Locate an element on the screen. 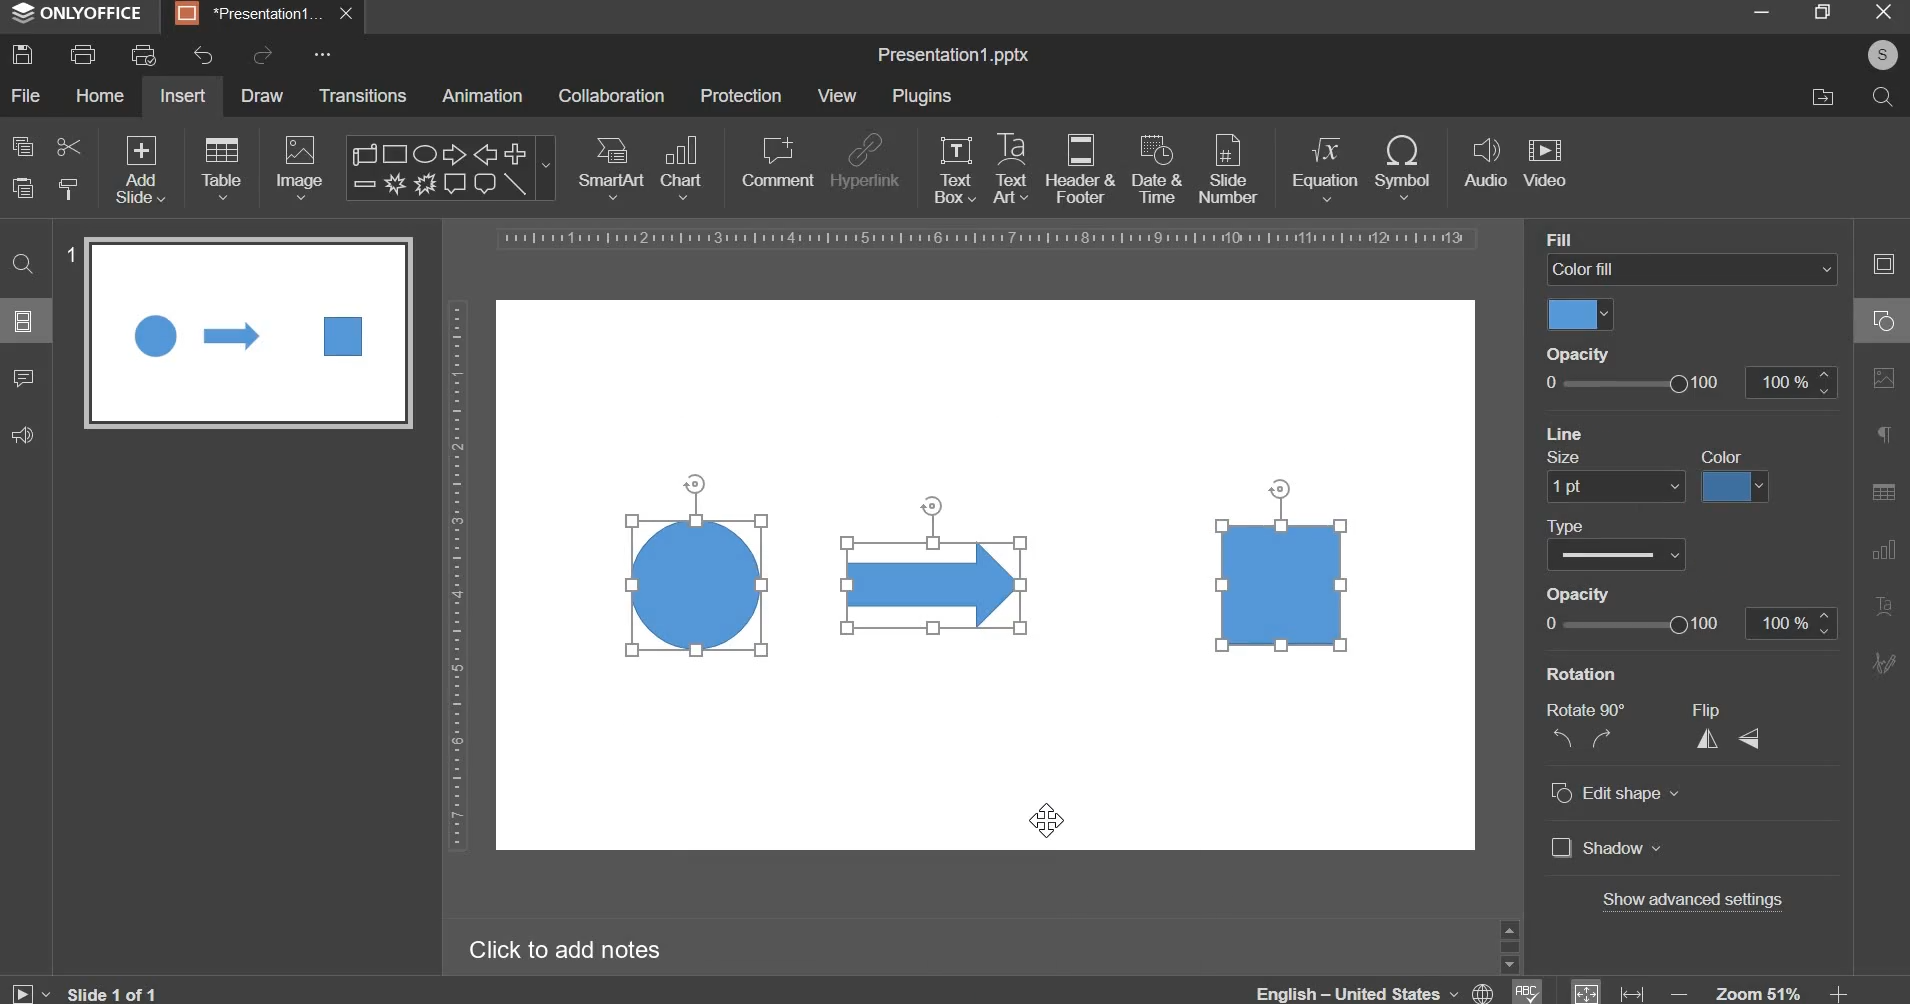 The image size is (1910, 1004). Slide1 of 1 is located at coordinates (116, 991).